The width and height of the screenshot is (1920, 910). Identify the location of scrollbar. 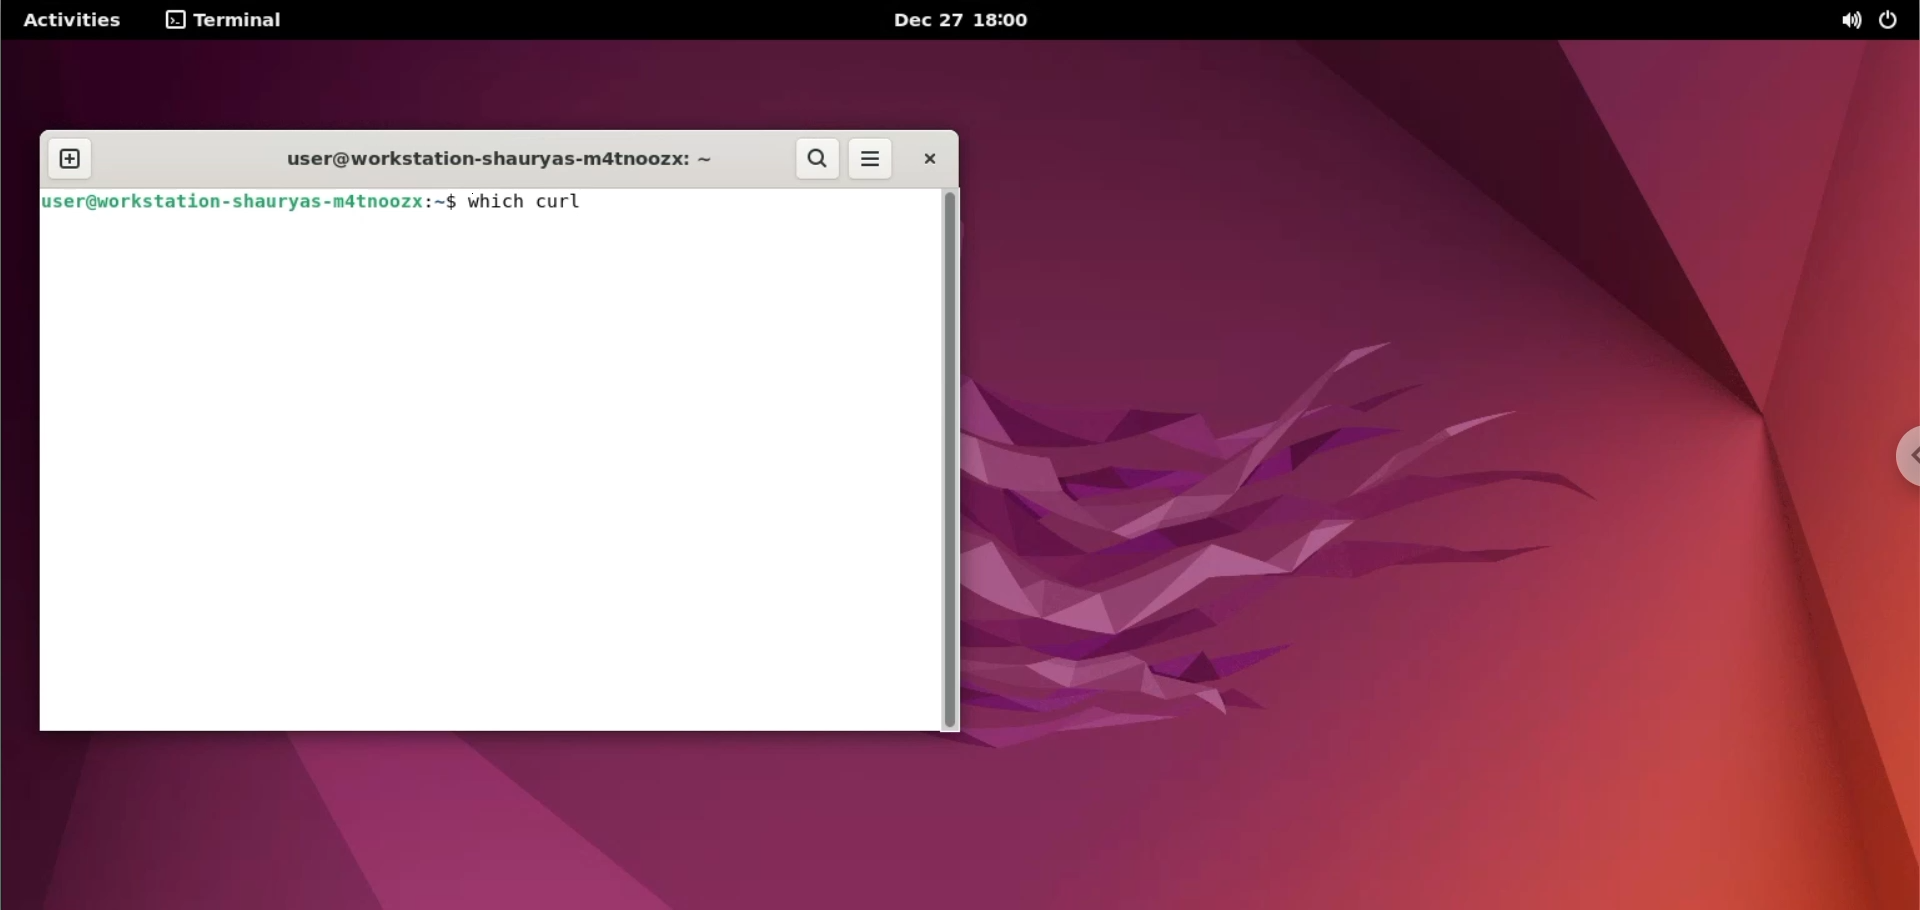
(950, 456).